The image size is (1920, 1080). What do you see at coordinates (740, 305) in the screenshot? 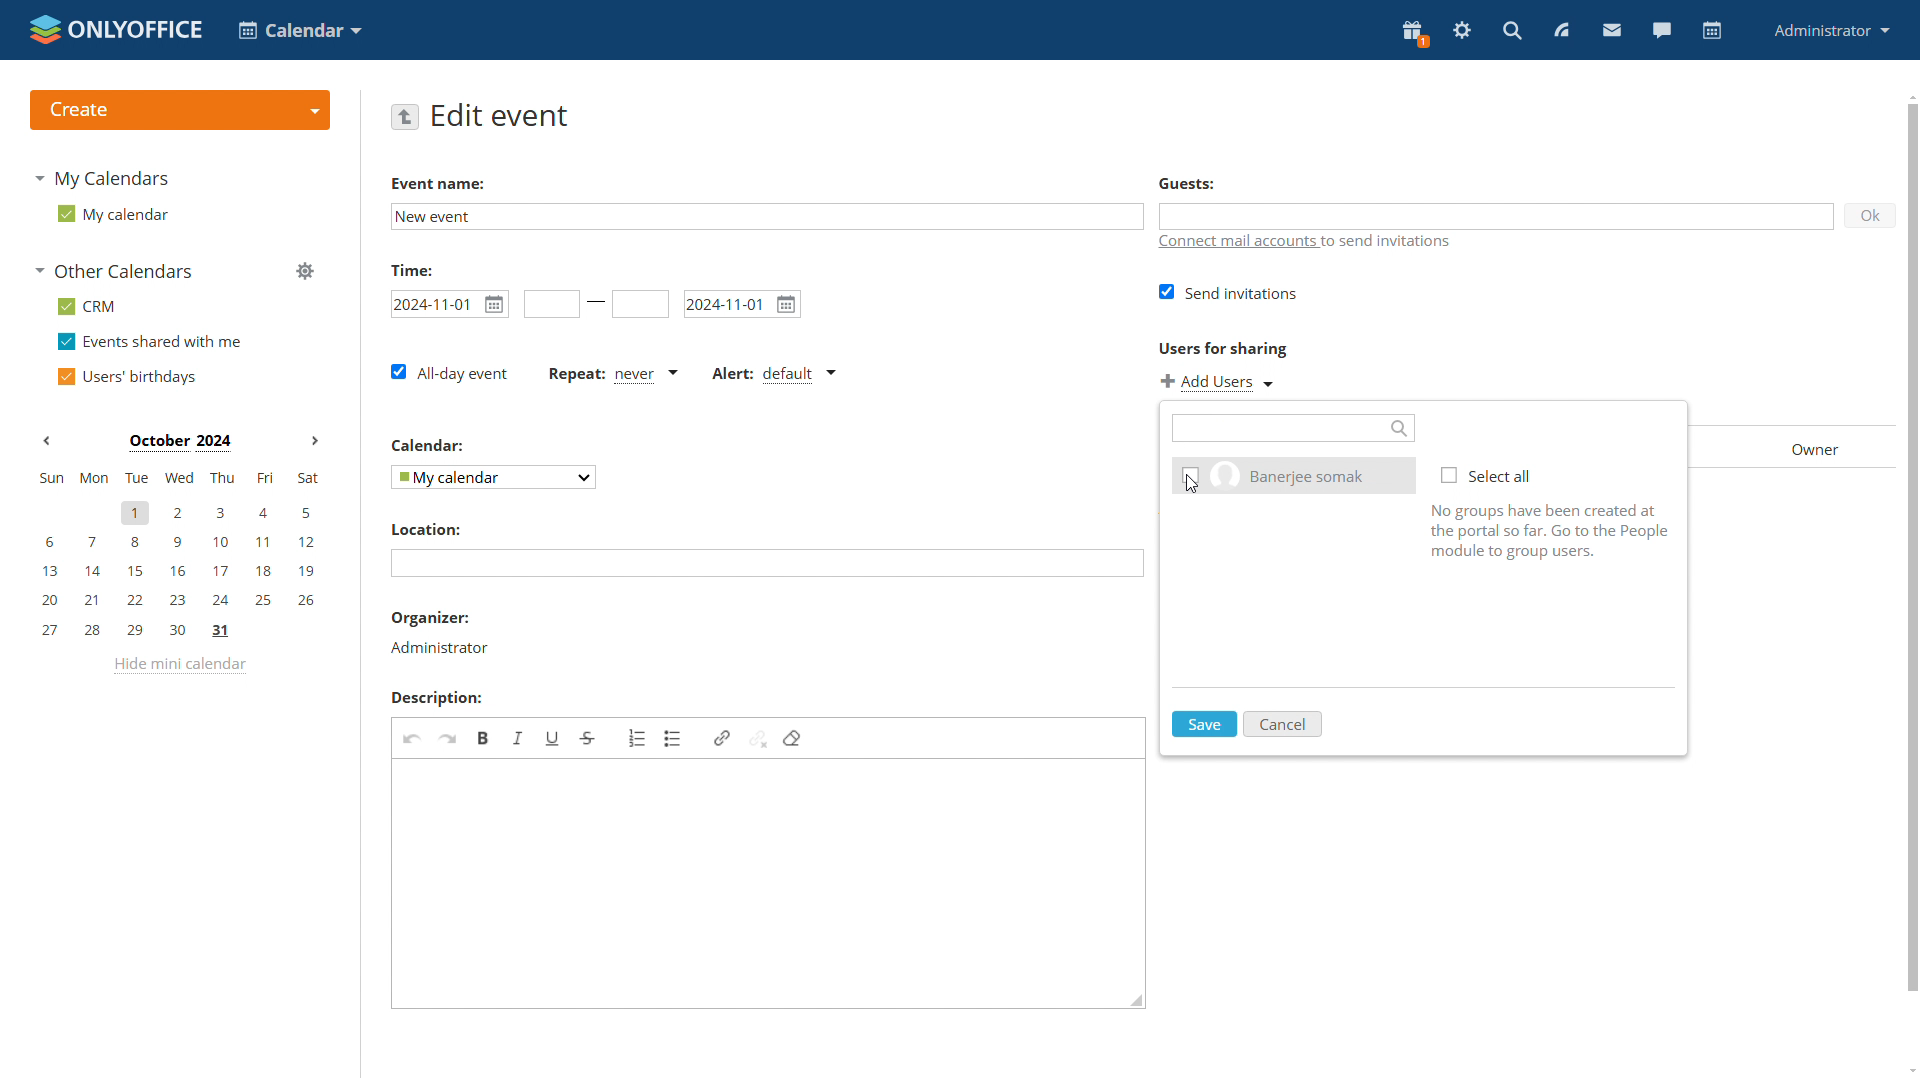
I see `end date` at bounding box center [740, 305].